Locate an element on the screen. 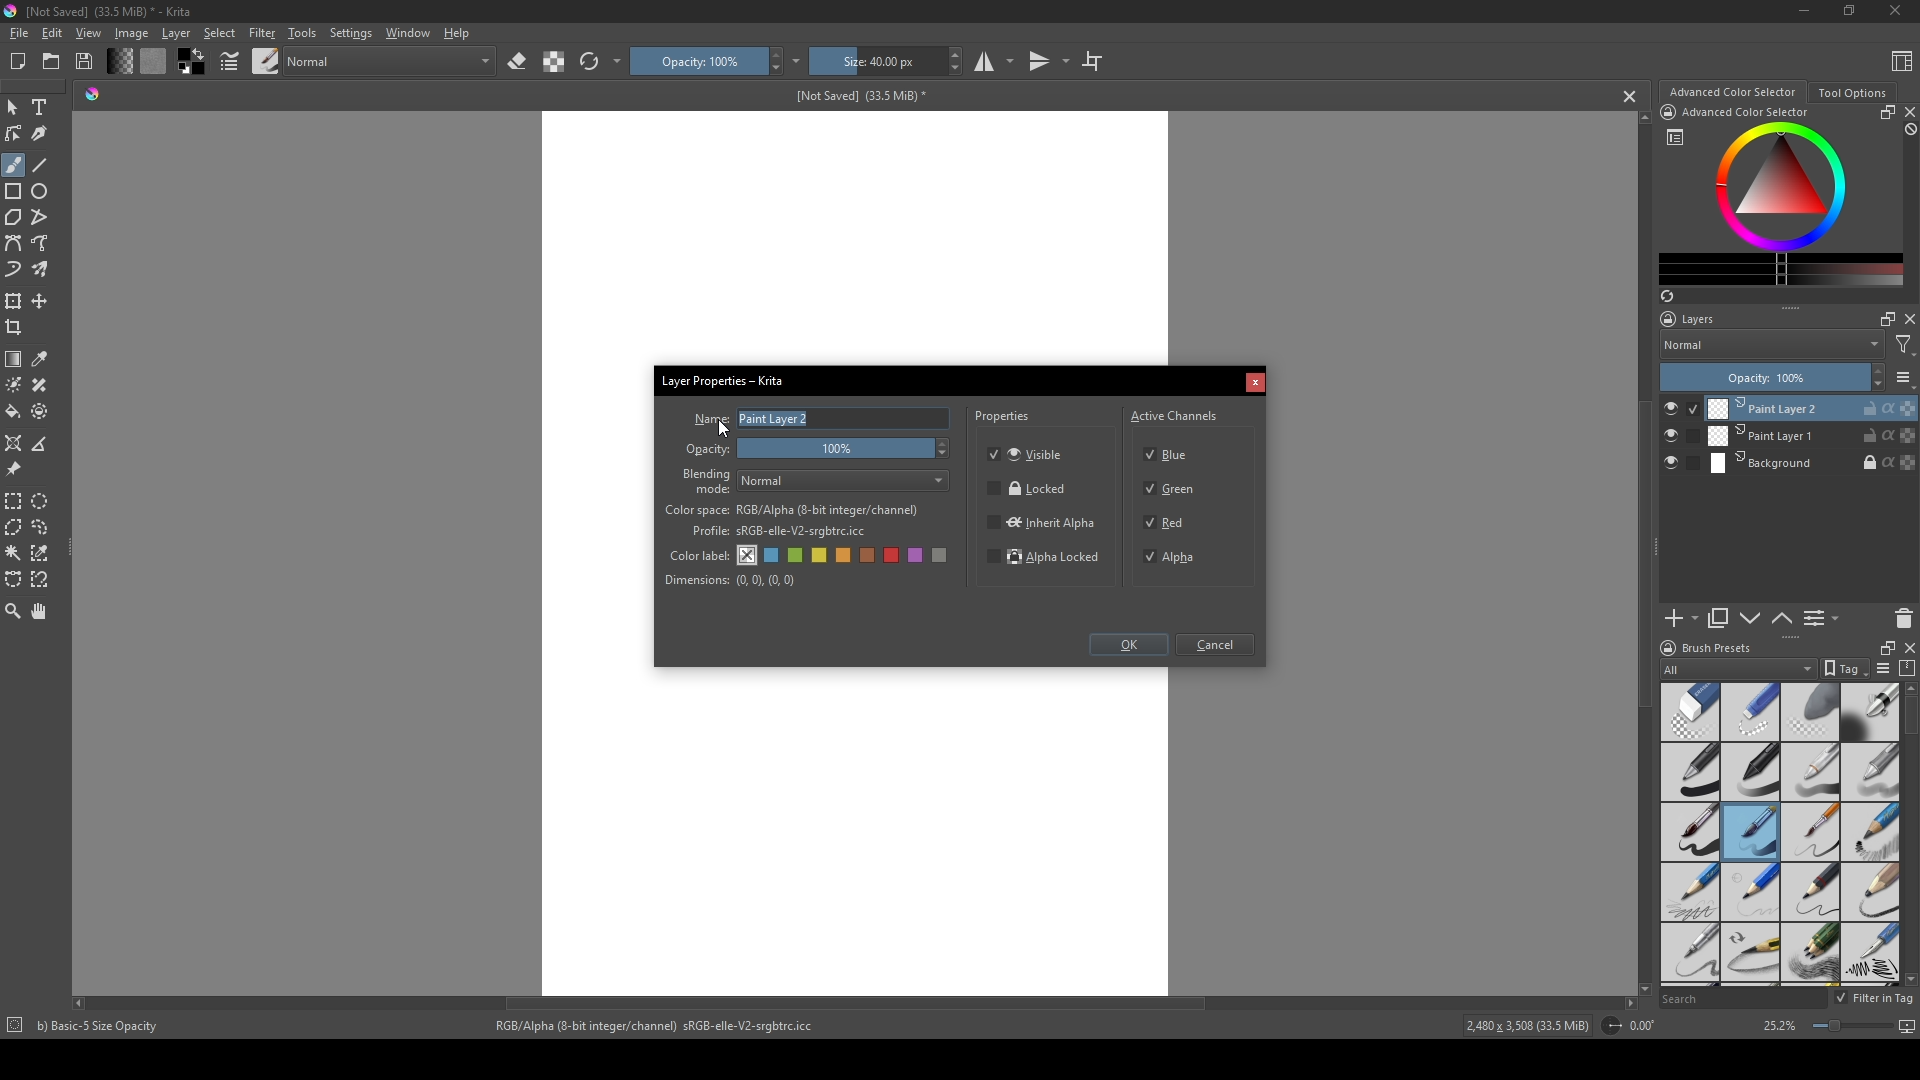 This screenshot has height=1080, width=1920. Cancel is located at coordinates (1255, 384).